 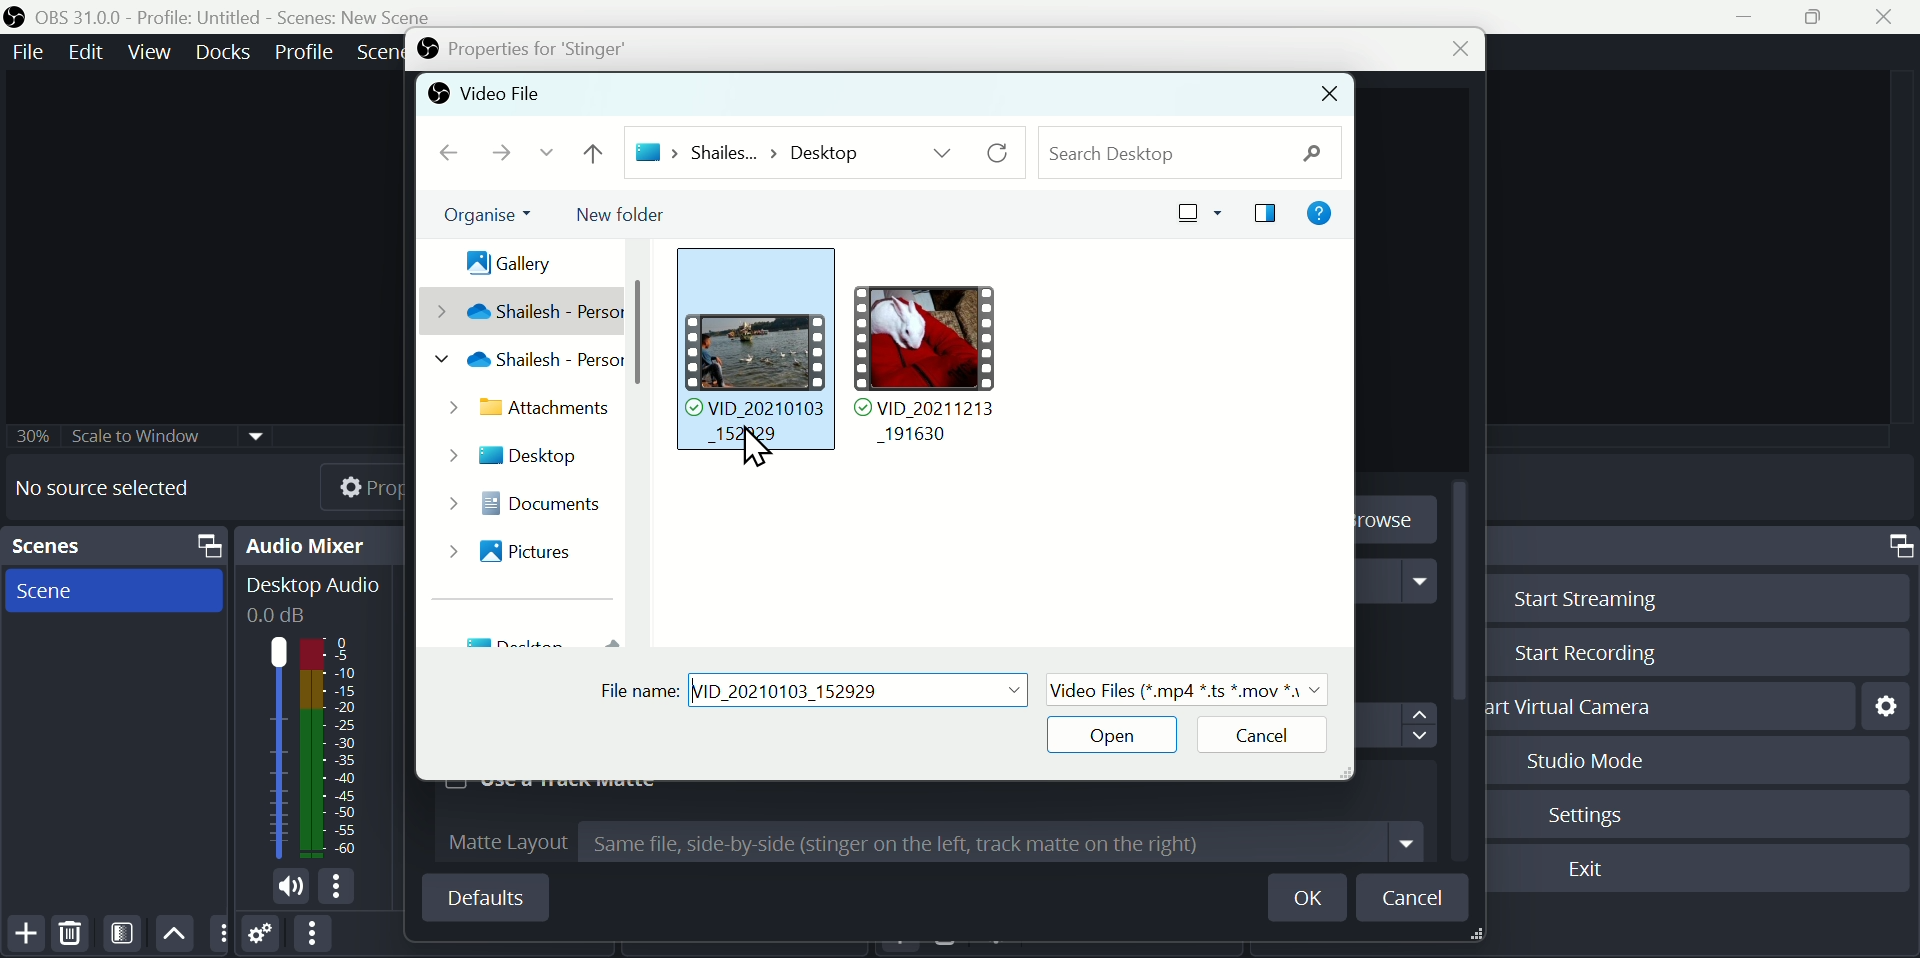 What do you see at coordinates (935, 842) in the screenshot?
I see `Matte Layout` at bounding box center [935, 842].